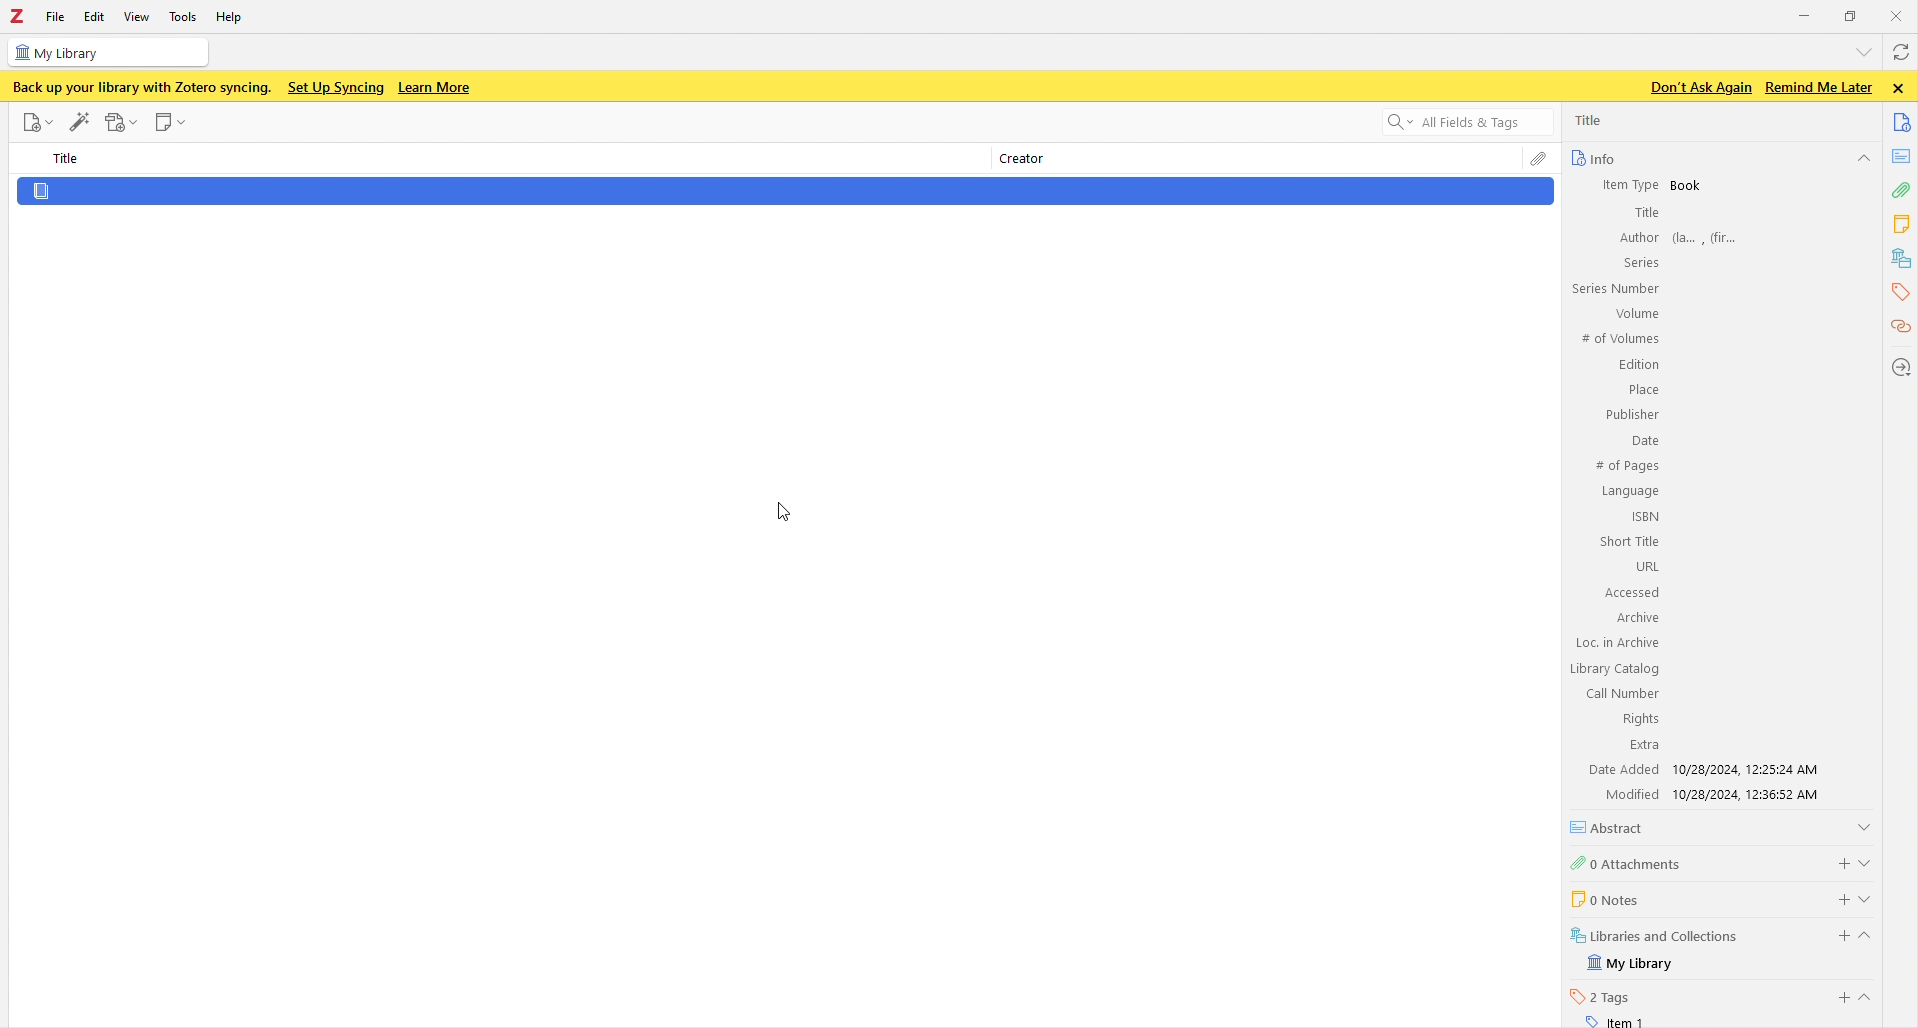  I want to click on Book, so click(1687, 186).